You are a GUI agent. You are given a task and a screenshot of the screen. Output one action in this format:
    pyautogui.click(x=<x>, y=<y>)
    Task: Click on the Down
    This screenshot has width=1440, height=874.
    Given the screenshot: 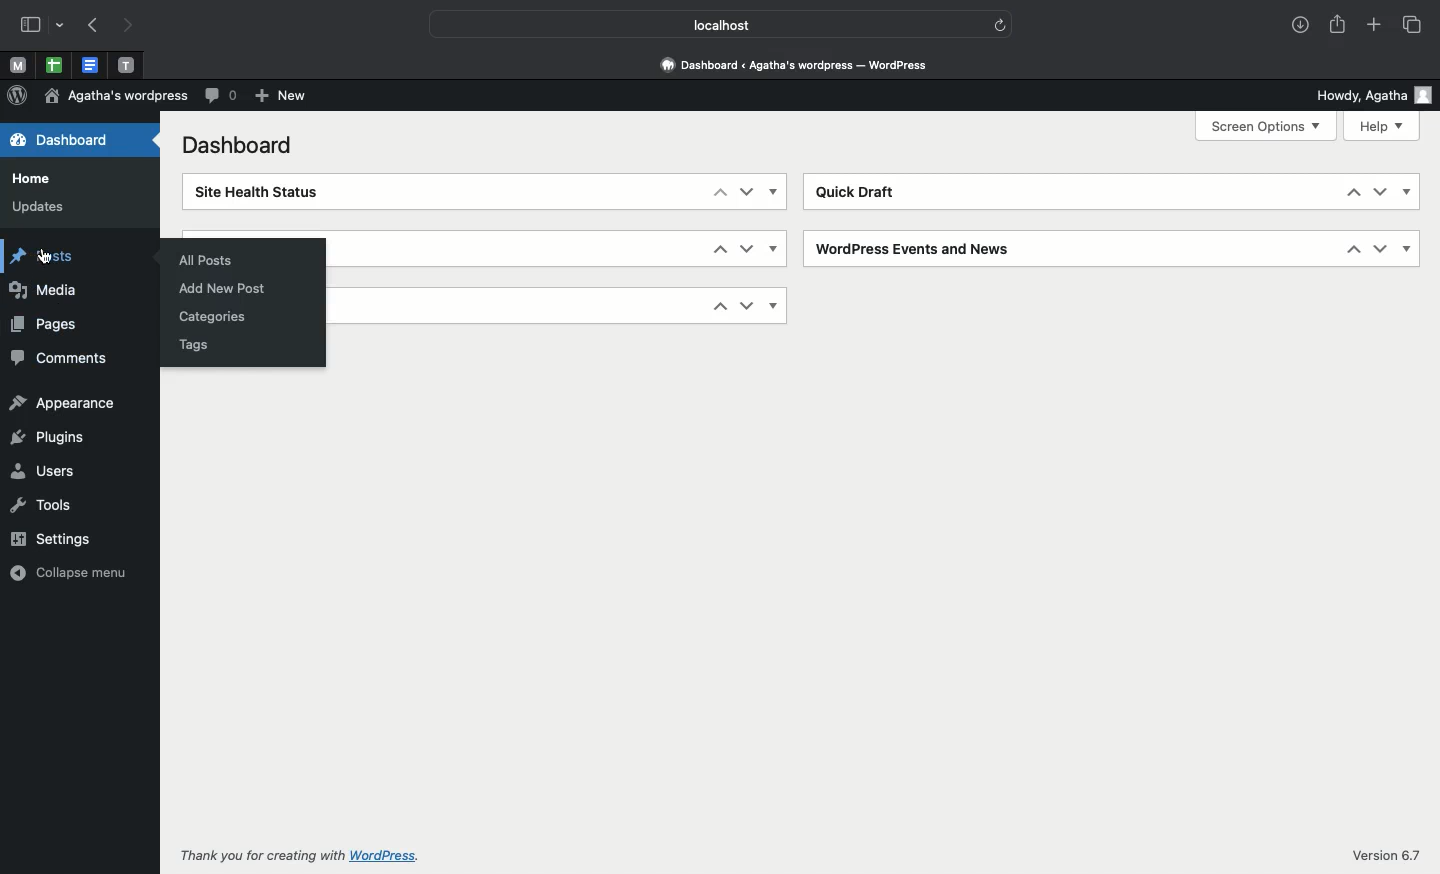 What is the action you would take?
    pyautogui.click(x=749, y=307)
    